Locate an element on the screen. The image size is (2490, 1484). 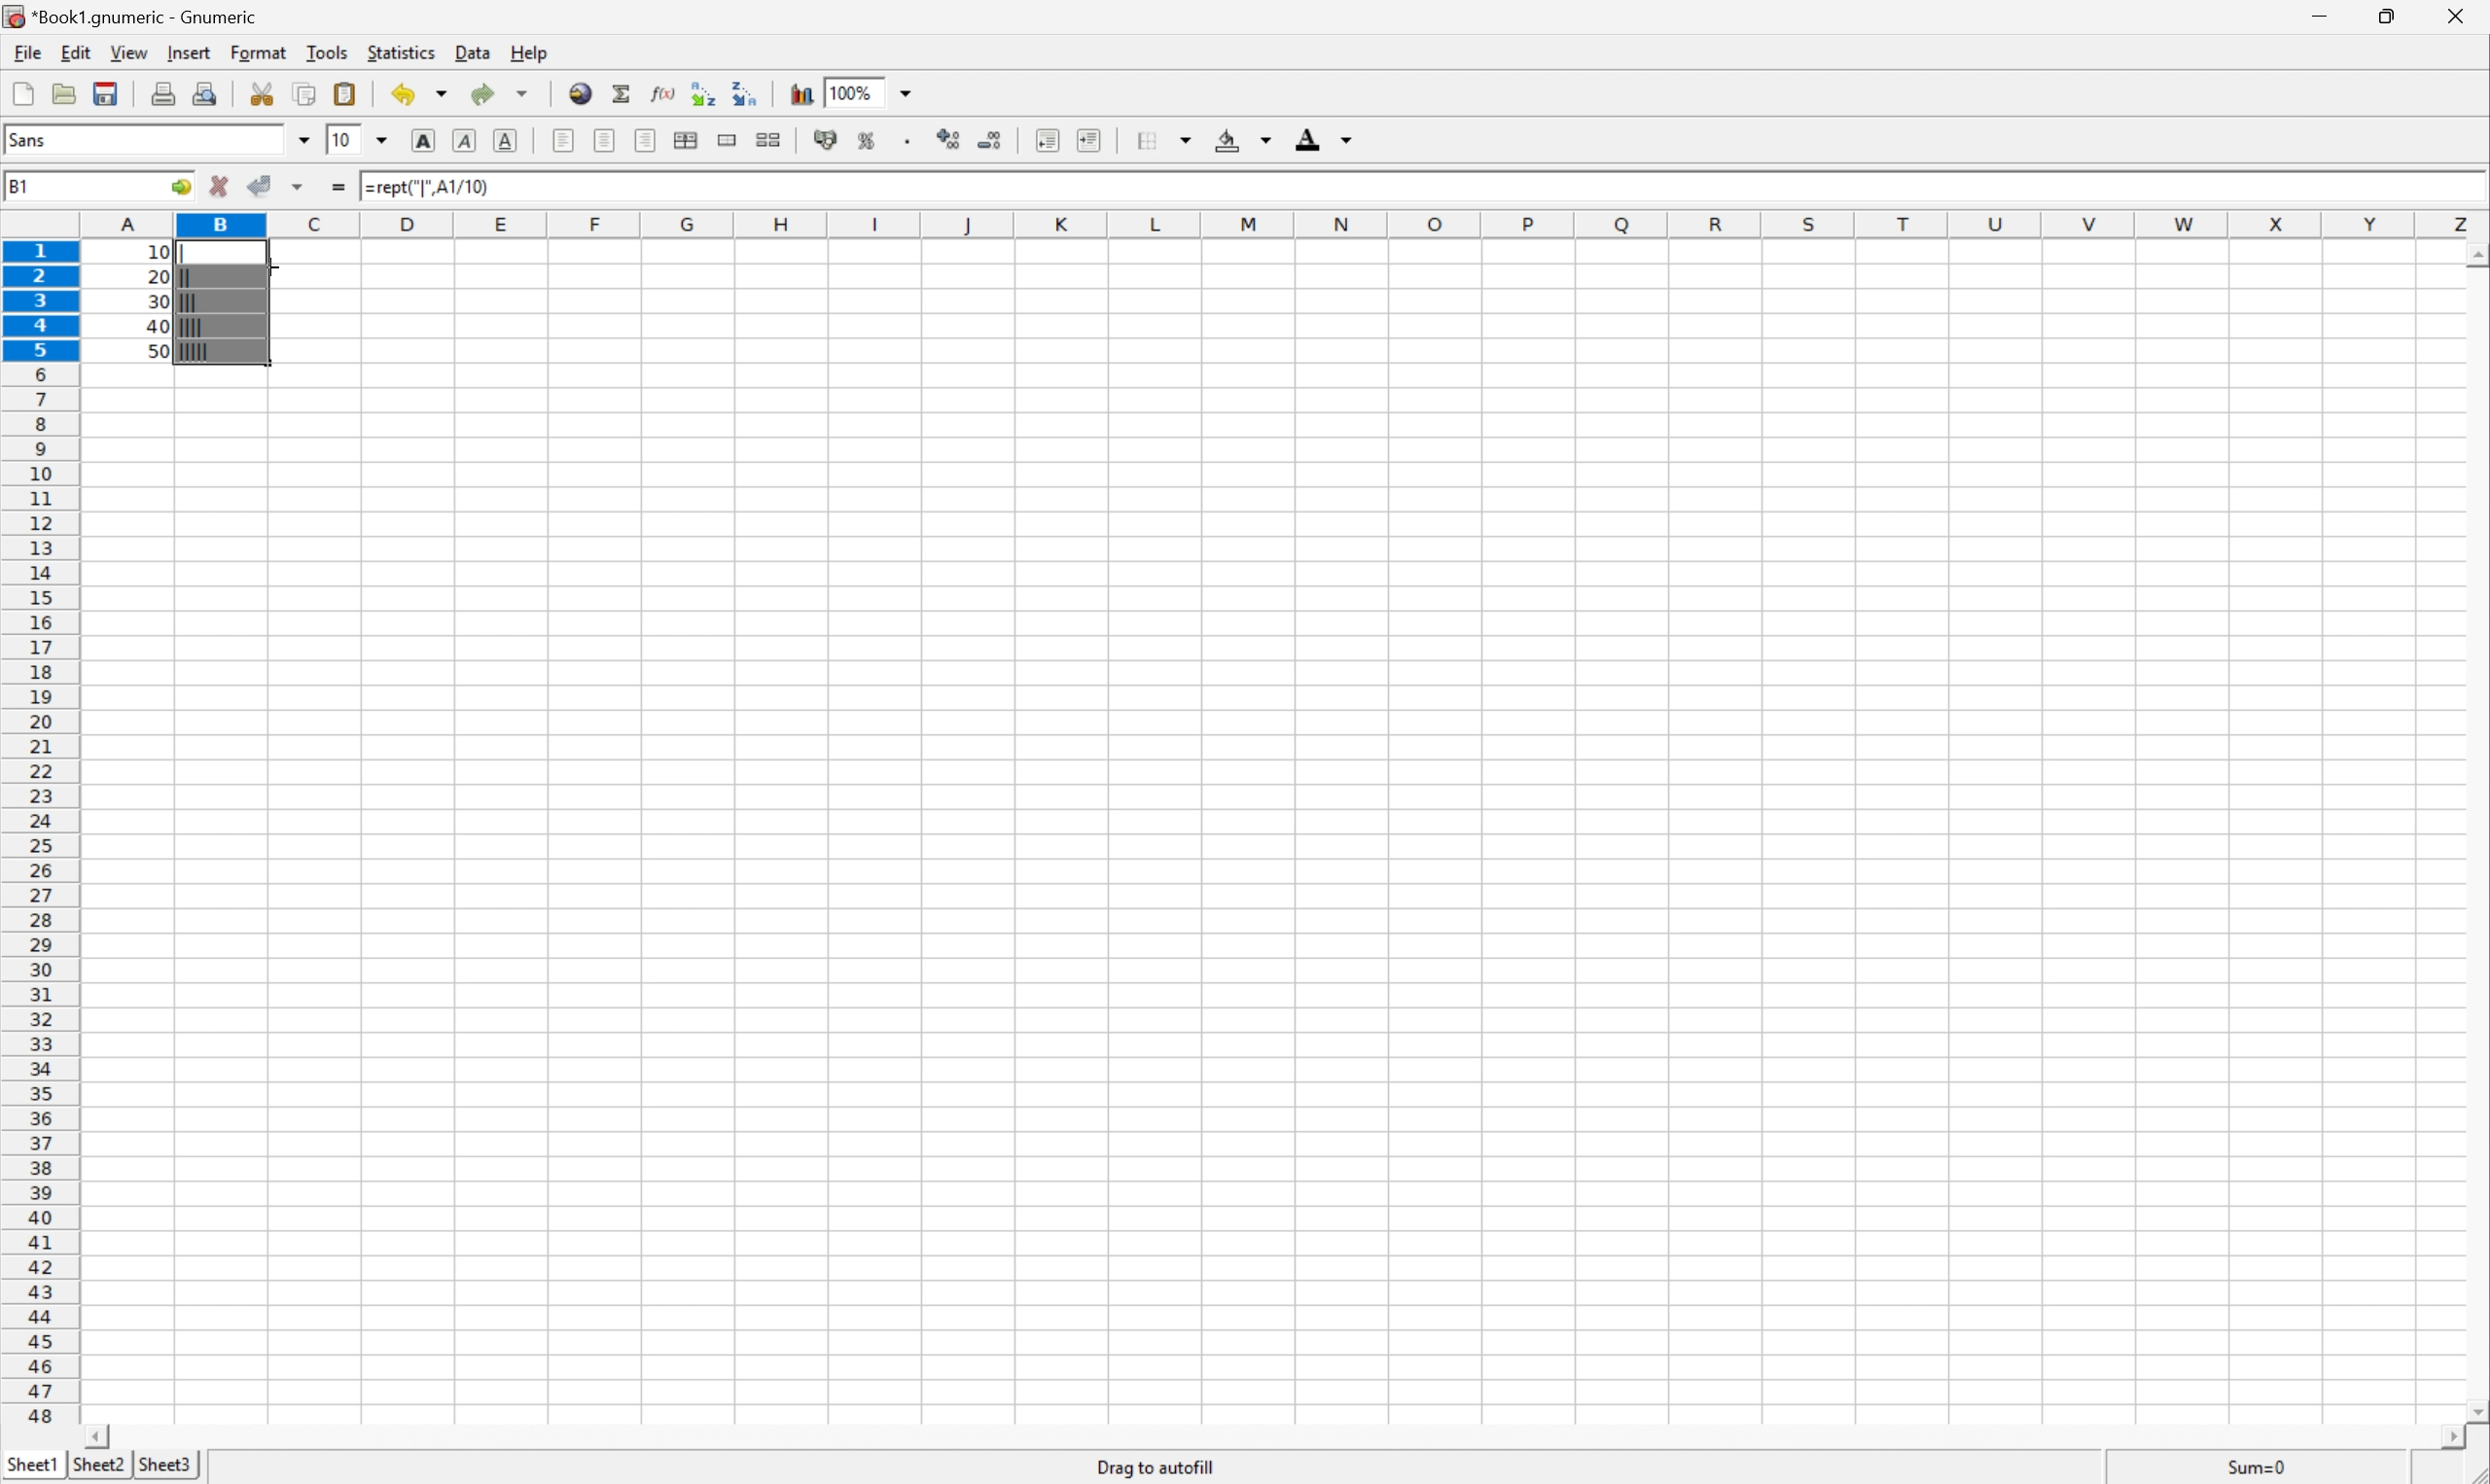
Center Horizontally is located at coordinates (606, 138).